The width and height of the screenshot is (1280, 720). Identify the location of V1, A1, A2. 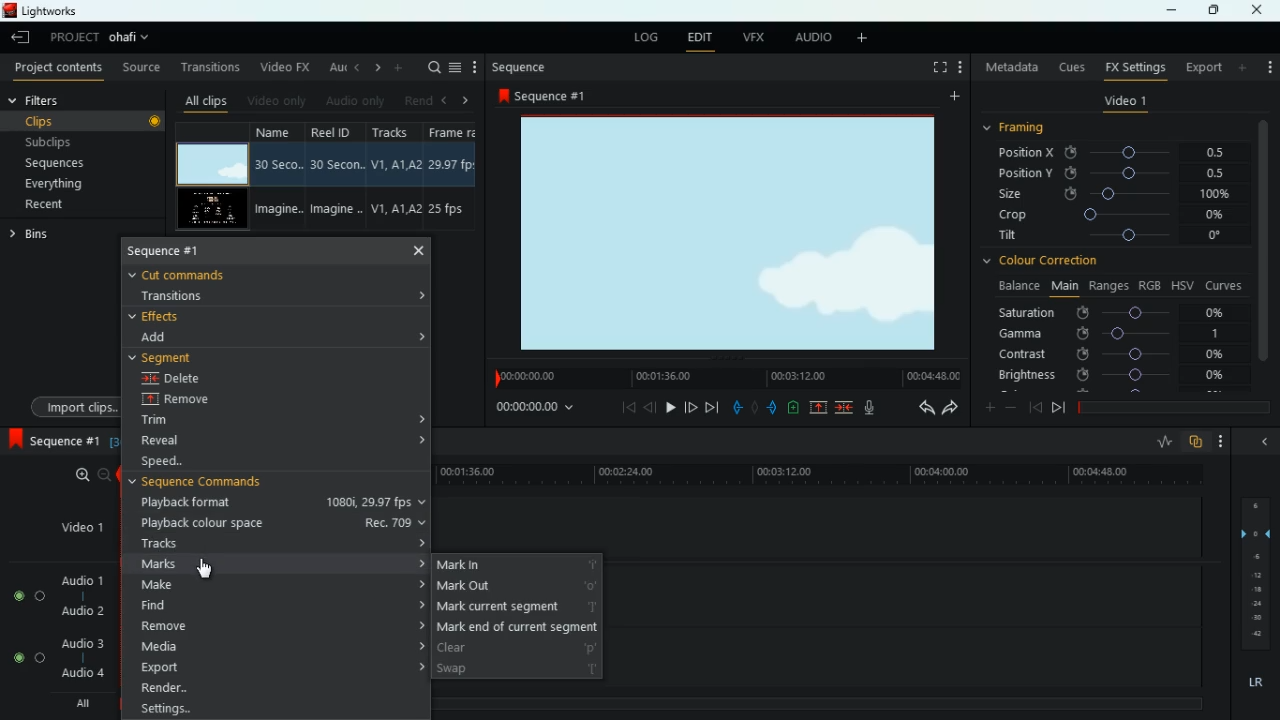
(395, 161).